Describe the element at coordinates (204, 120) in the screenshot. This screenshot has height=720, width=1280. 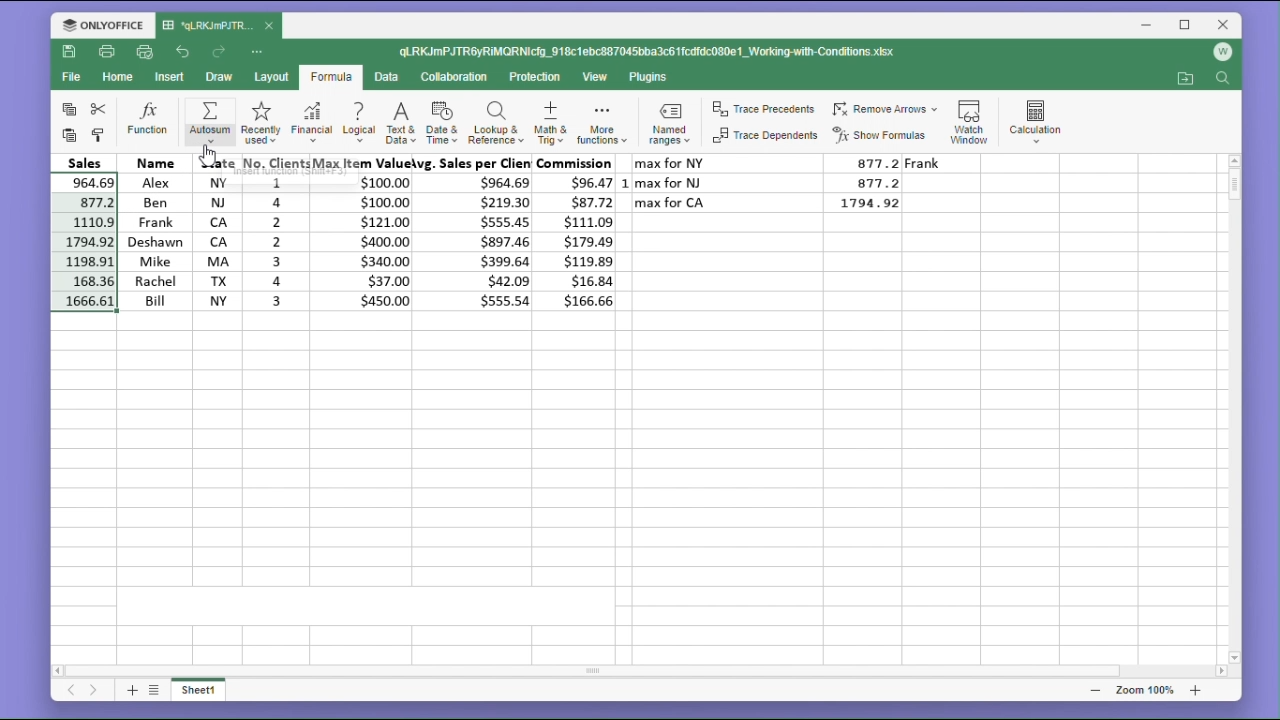
I see `autosum` at that location.